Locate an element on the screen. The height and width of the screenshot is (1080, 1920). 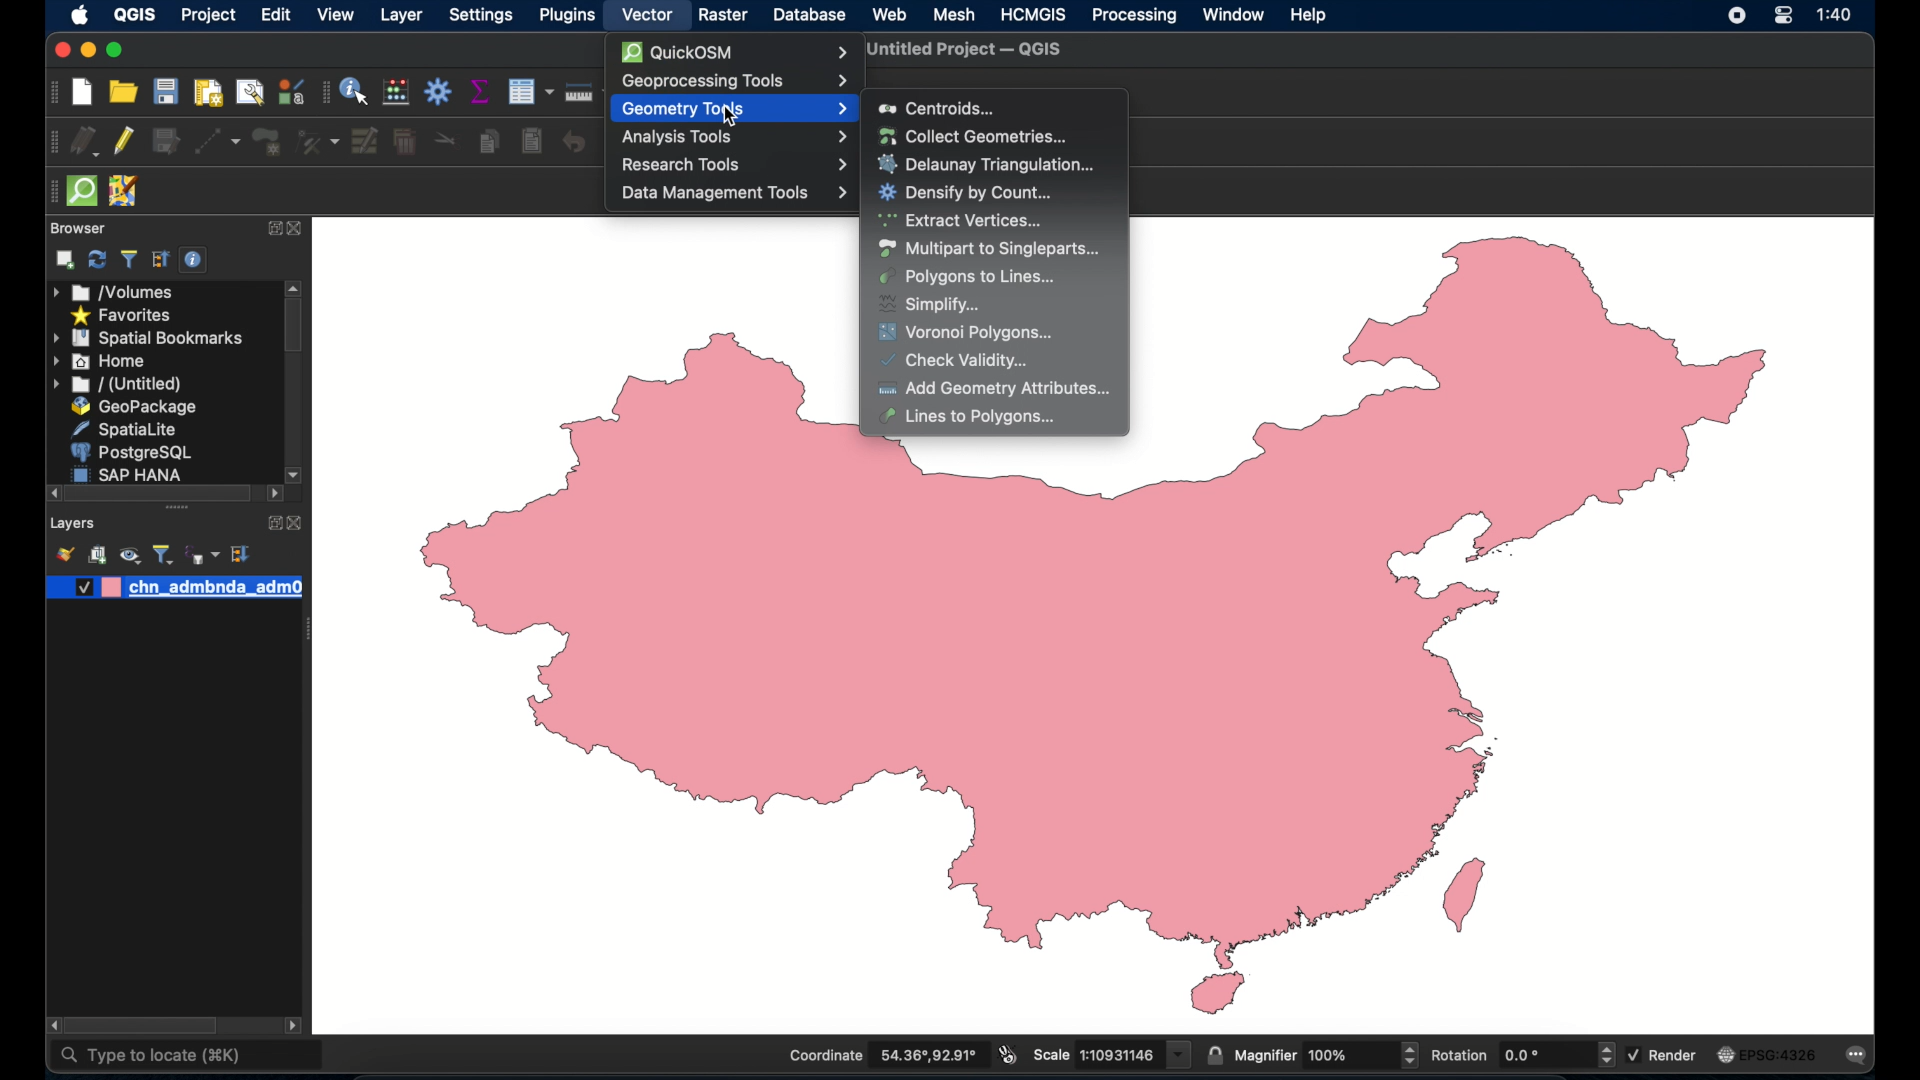
vector selected is located at coordinates (645, 15).